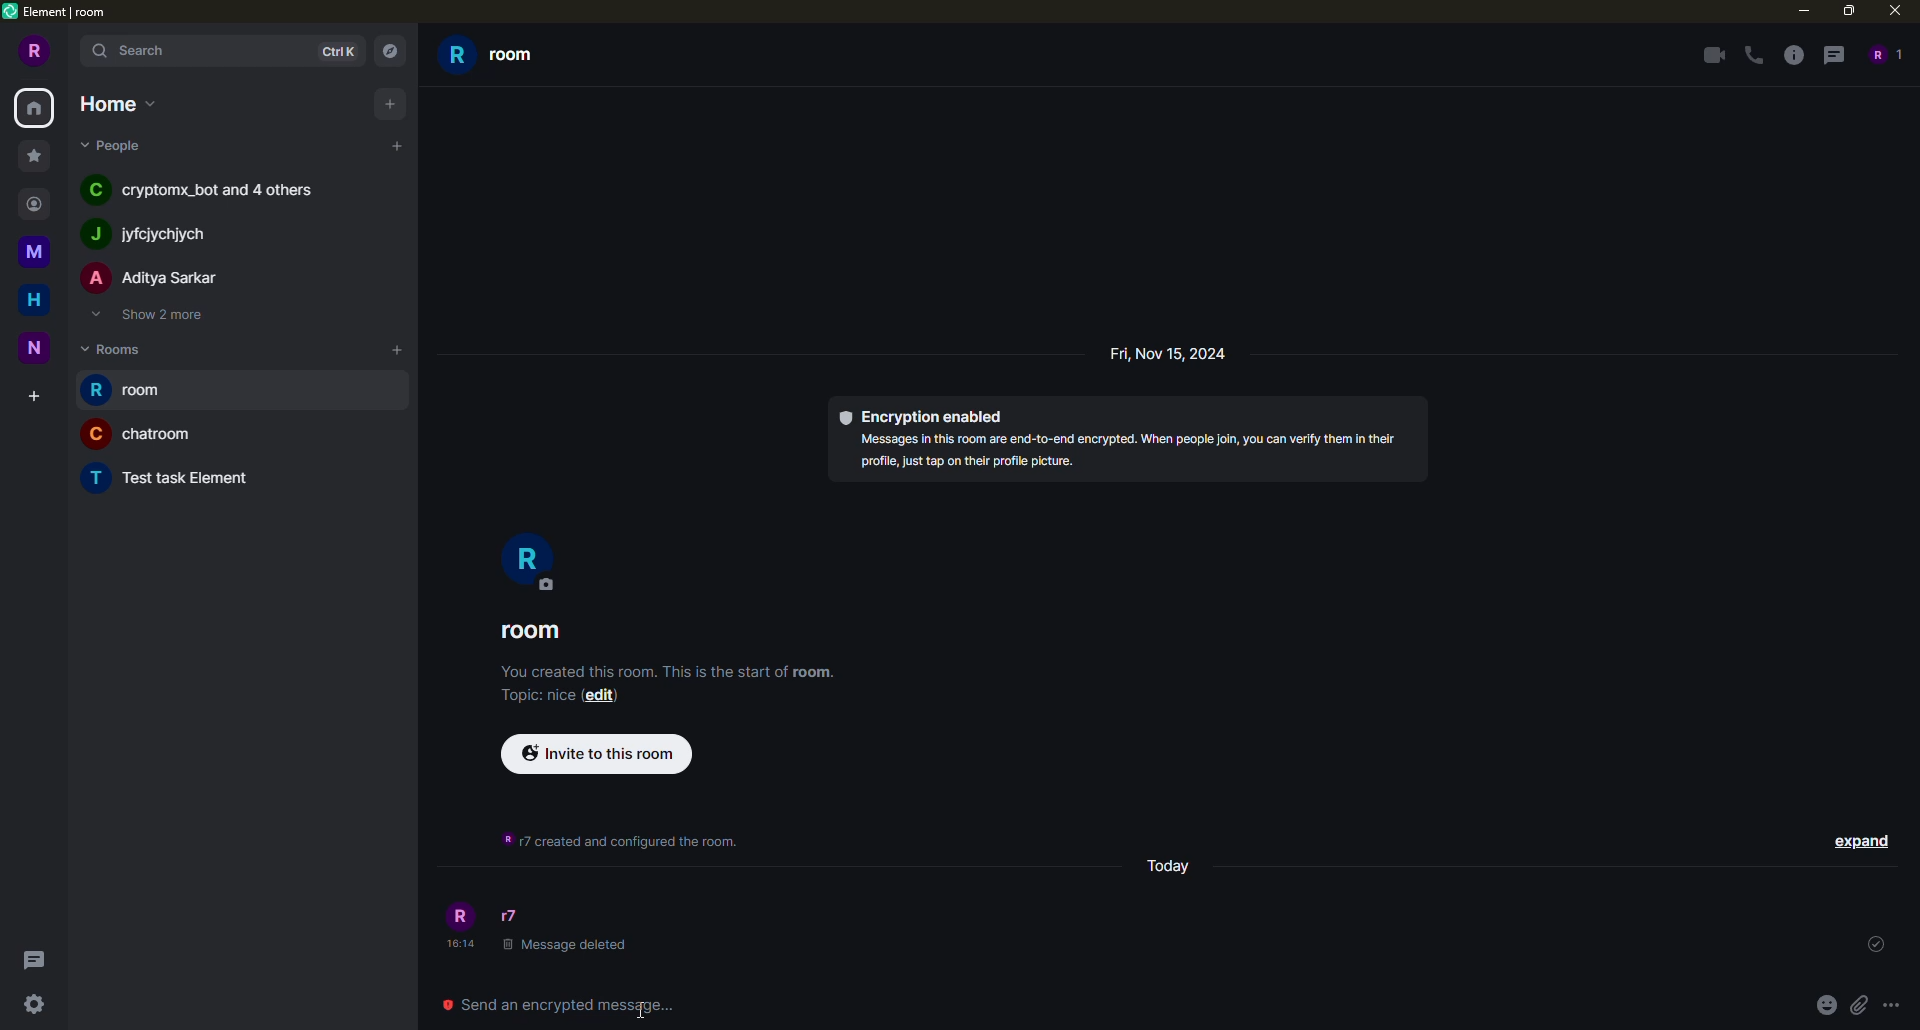 The width and height of the screenshot is (1920, 1030). I want to click on profile, so click(460, 915).